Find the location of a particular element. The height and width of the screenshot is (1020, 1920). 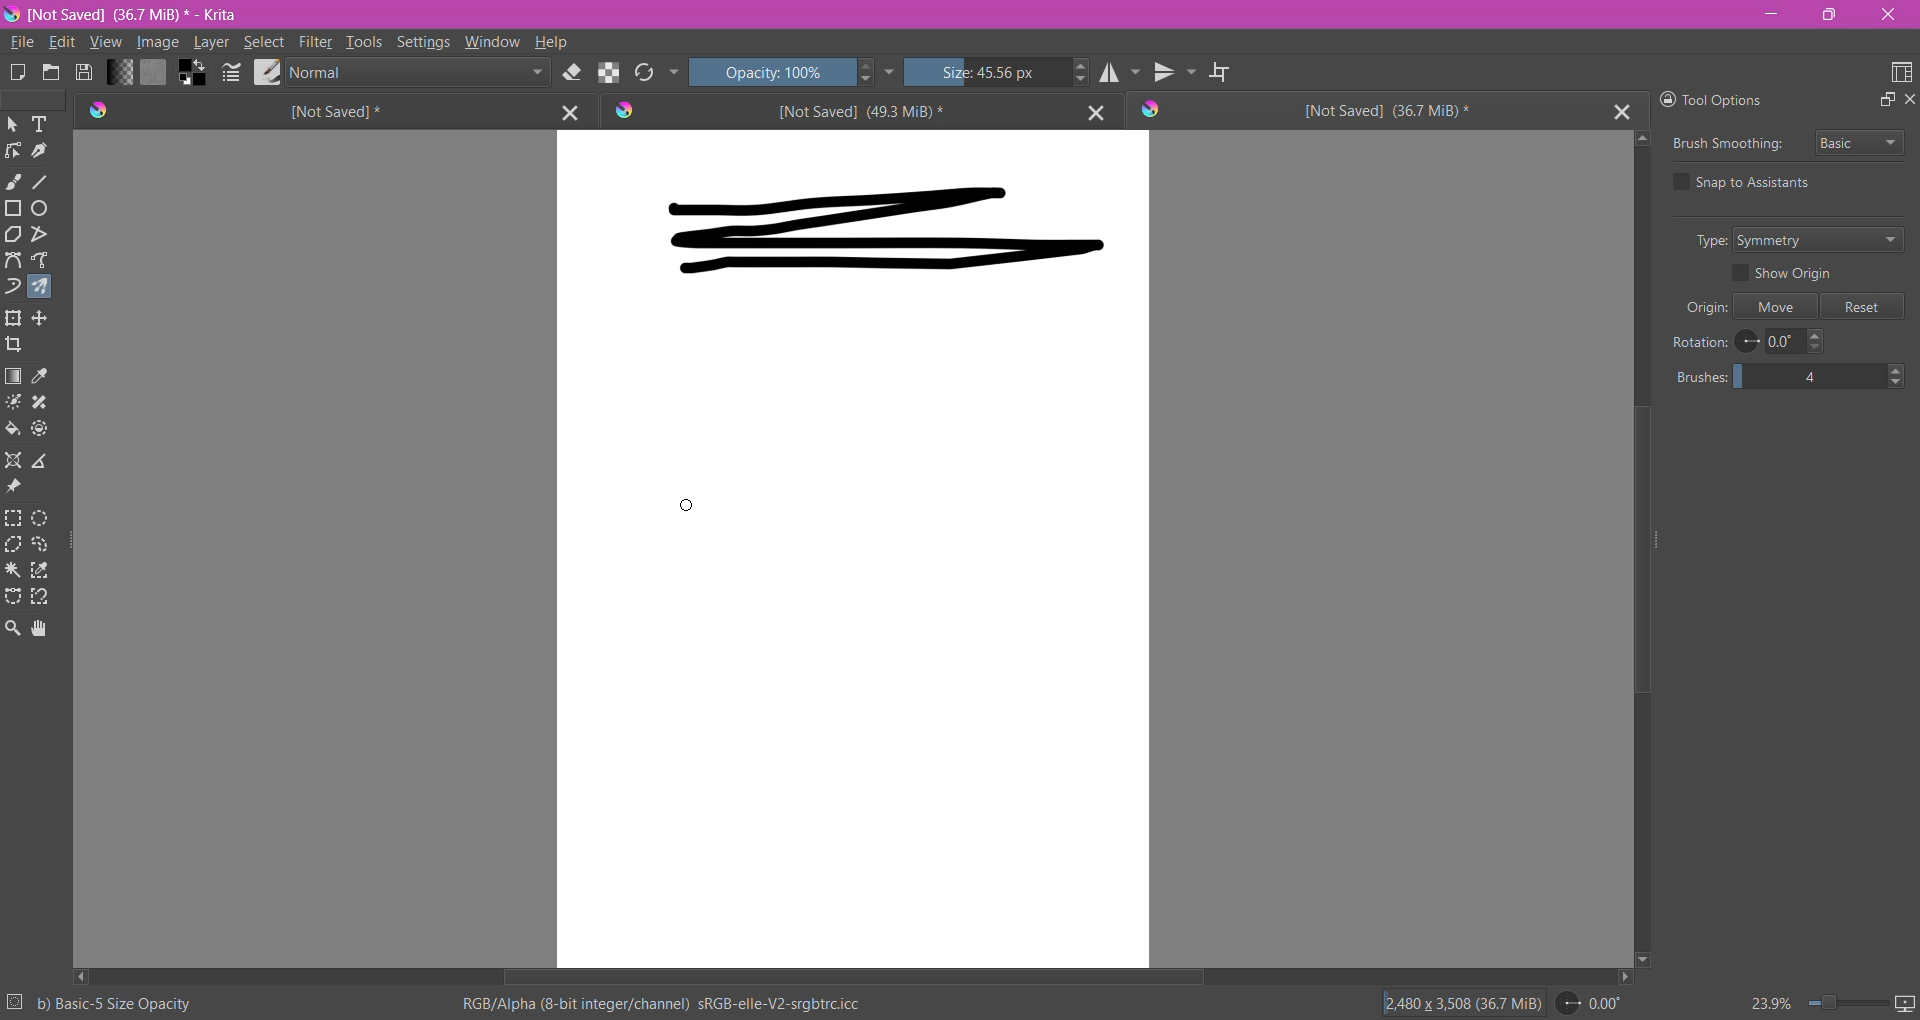

Set Opacity of the Brush is located at coordinates (770, 74).